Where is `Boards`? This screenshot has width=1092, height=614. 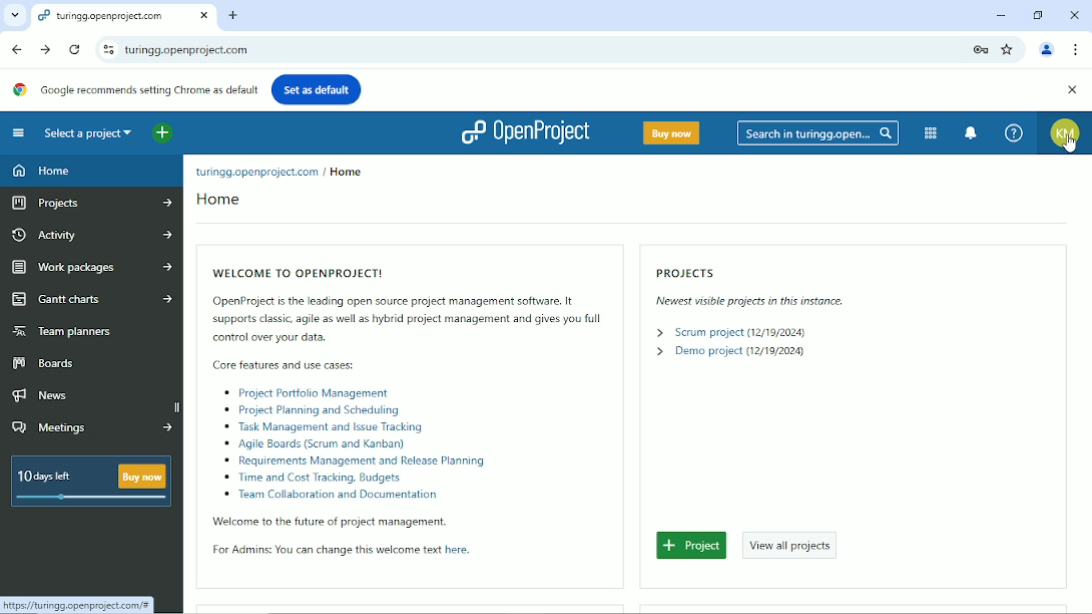
Boards is located at coordinates (45, 363).